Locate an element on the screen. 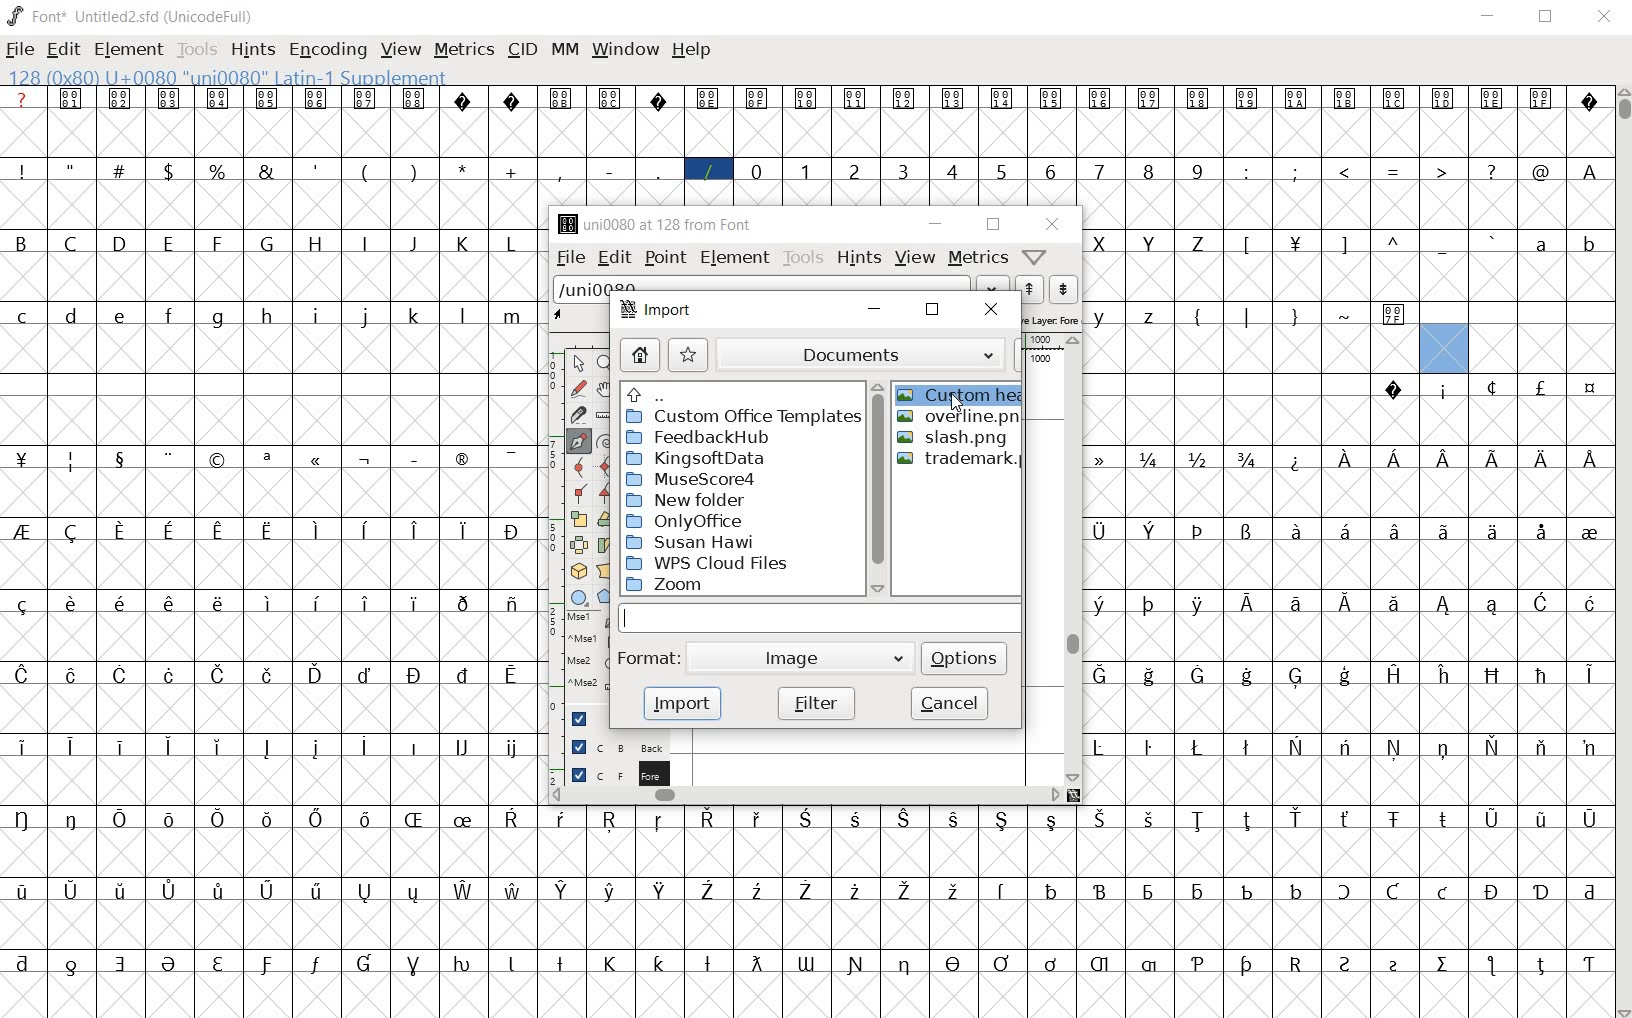  glyph is located at coordinates (268, 675).